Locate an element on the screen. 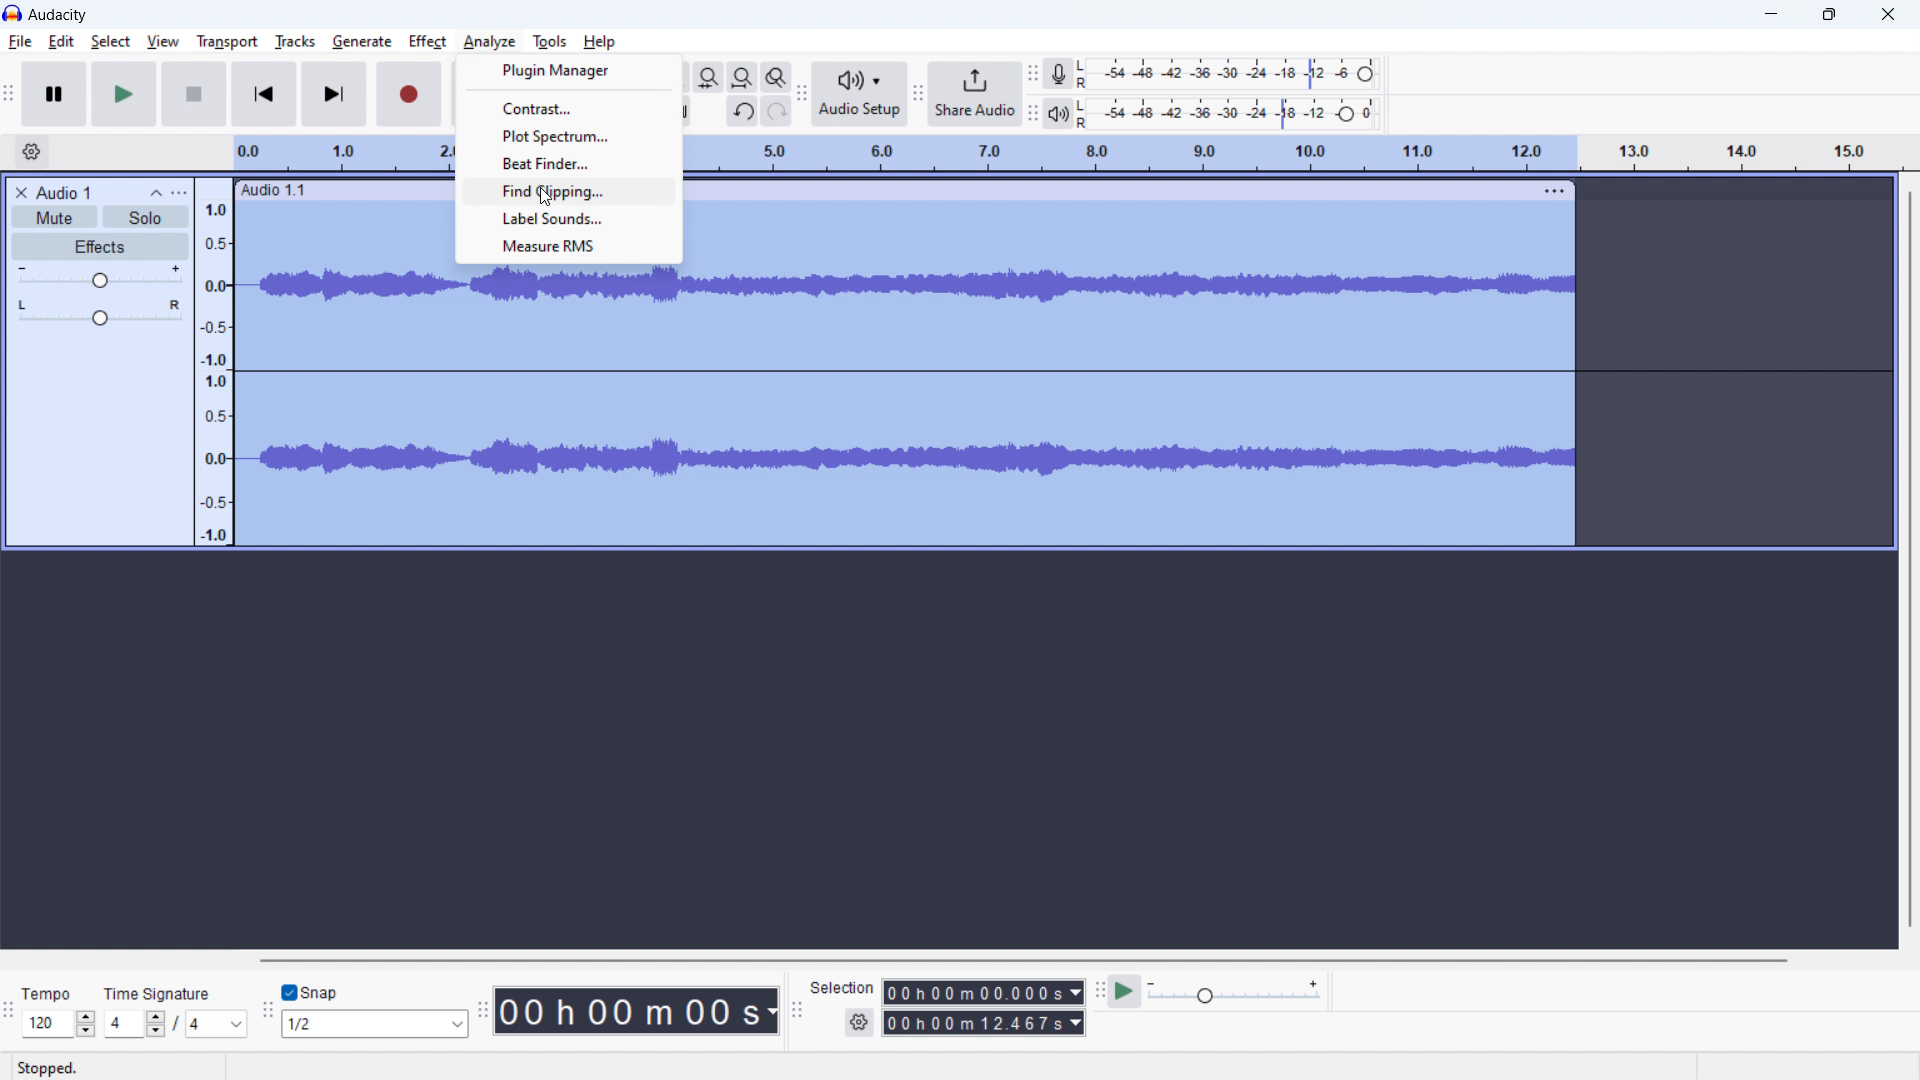  file is located at coordinates (21, 42).